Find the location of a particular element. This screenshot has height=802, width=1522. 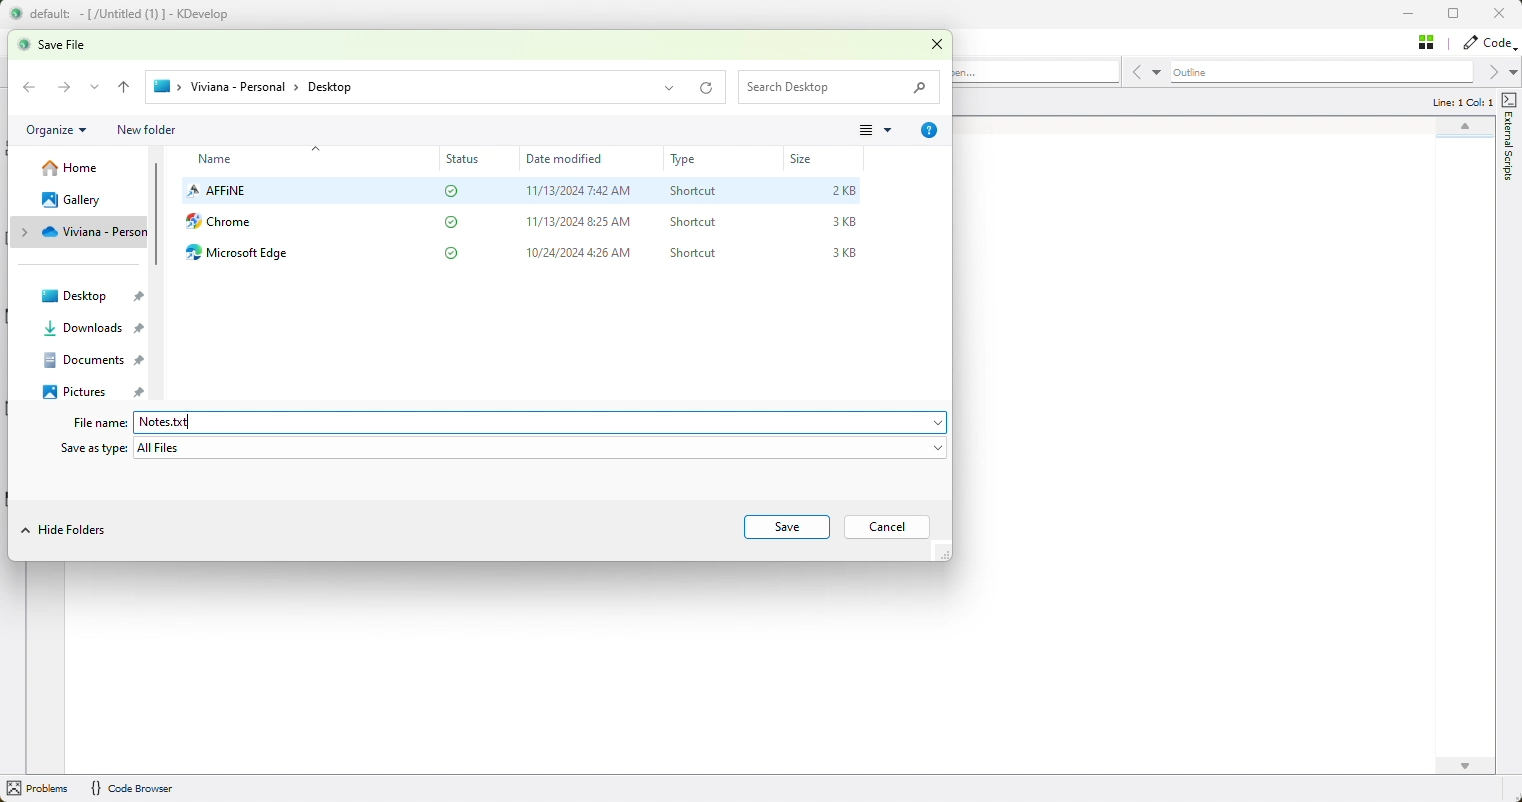

back is located at coordinates (125, 88).